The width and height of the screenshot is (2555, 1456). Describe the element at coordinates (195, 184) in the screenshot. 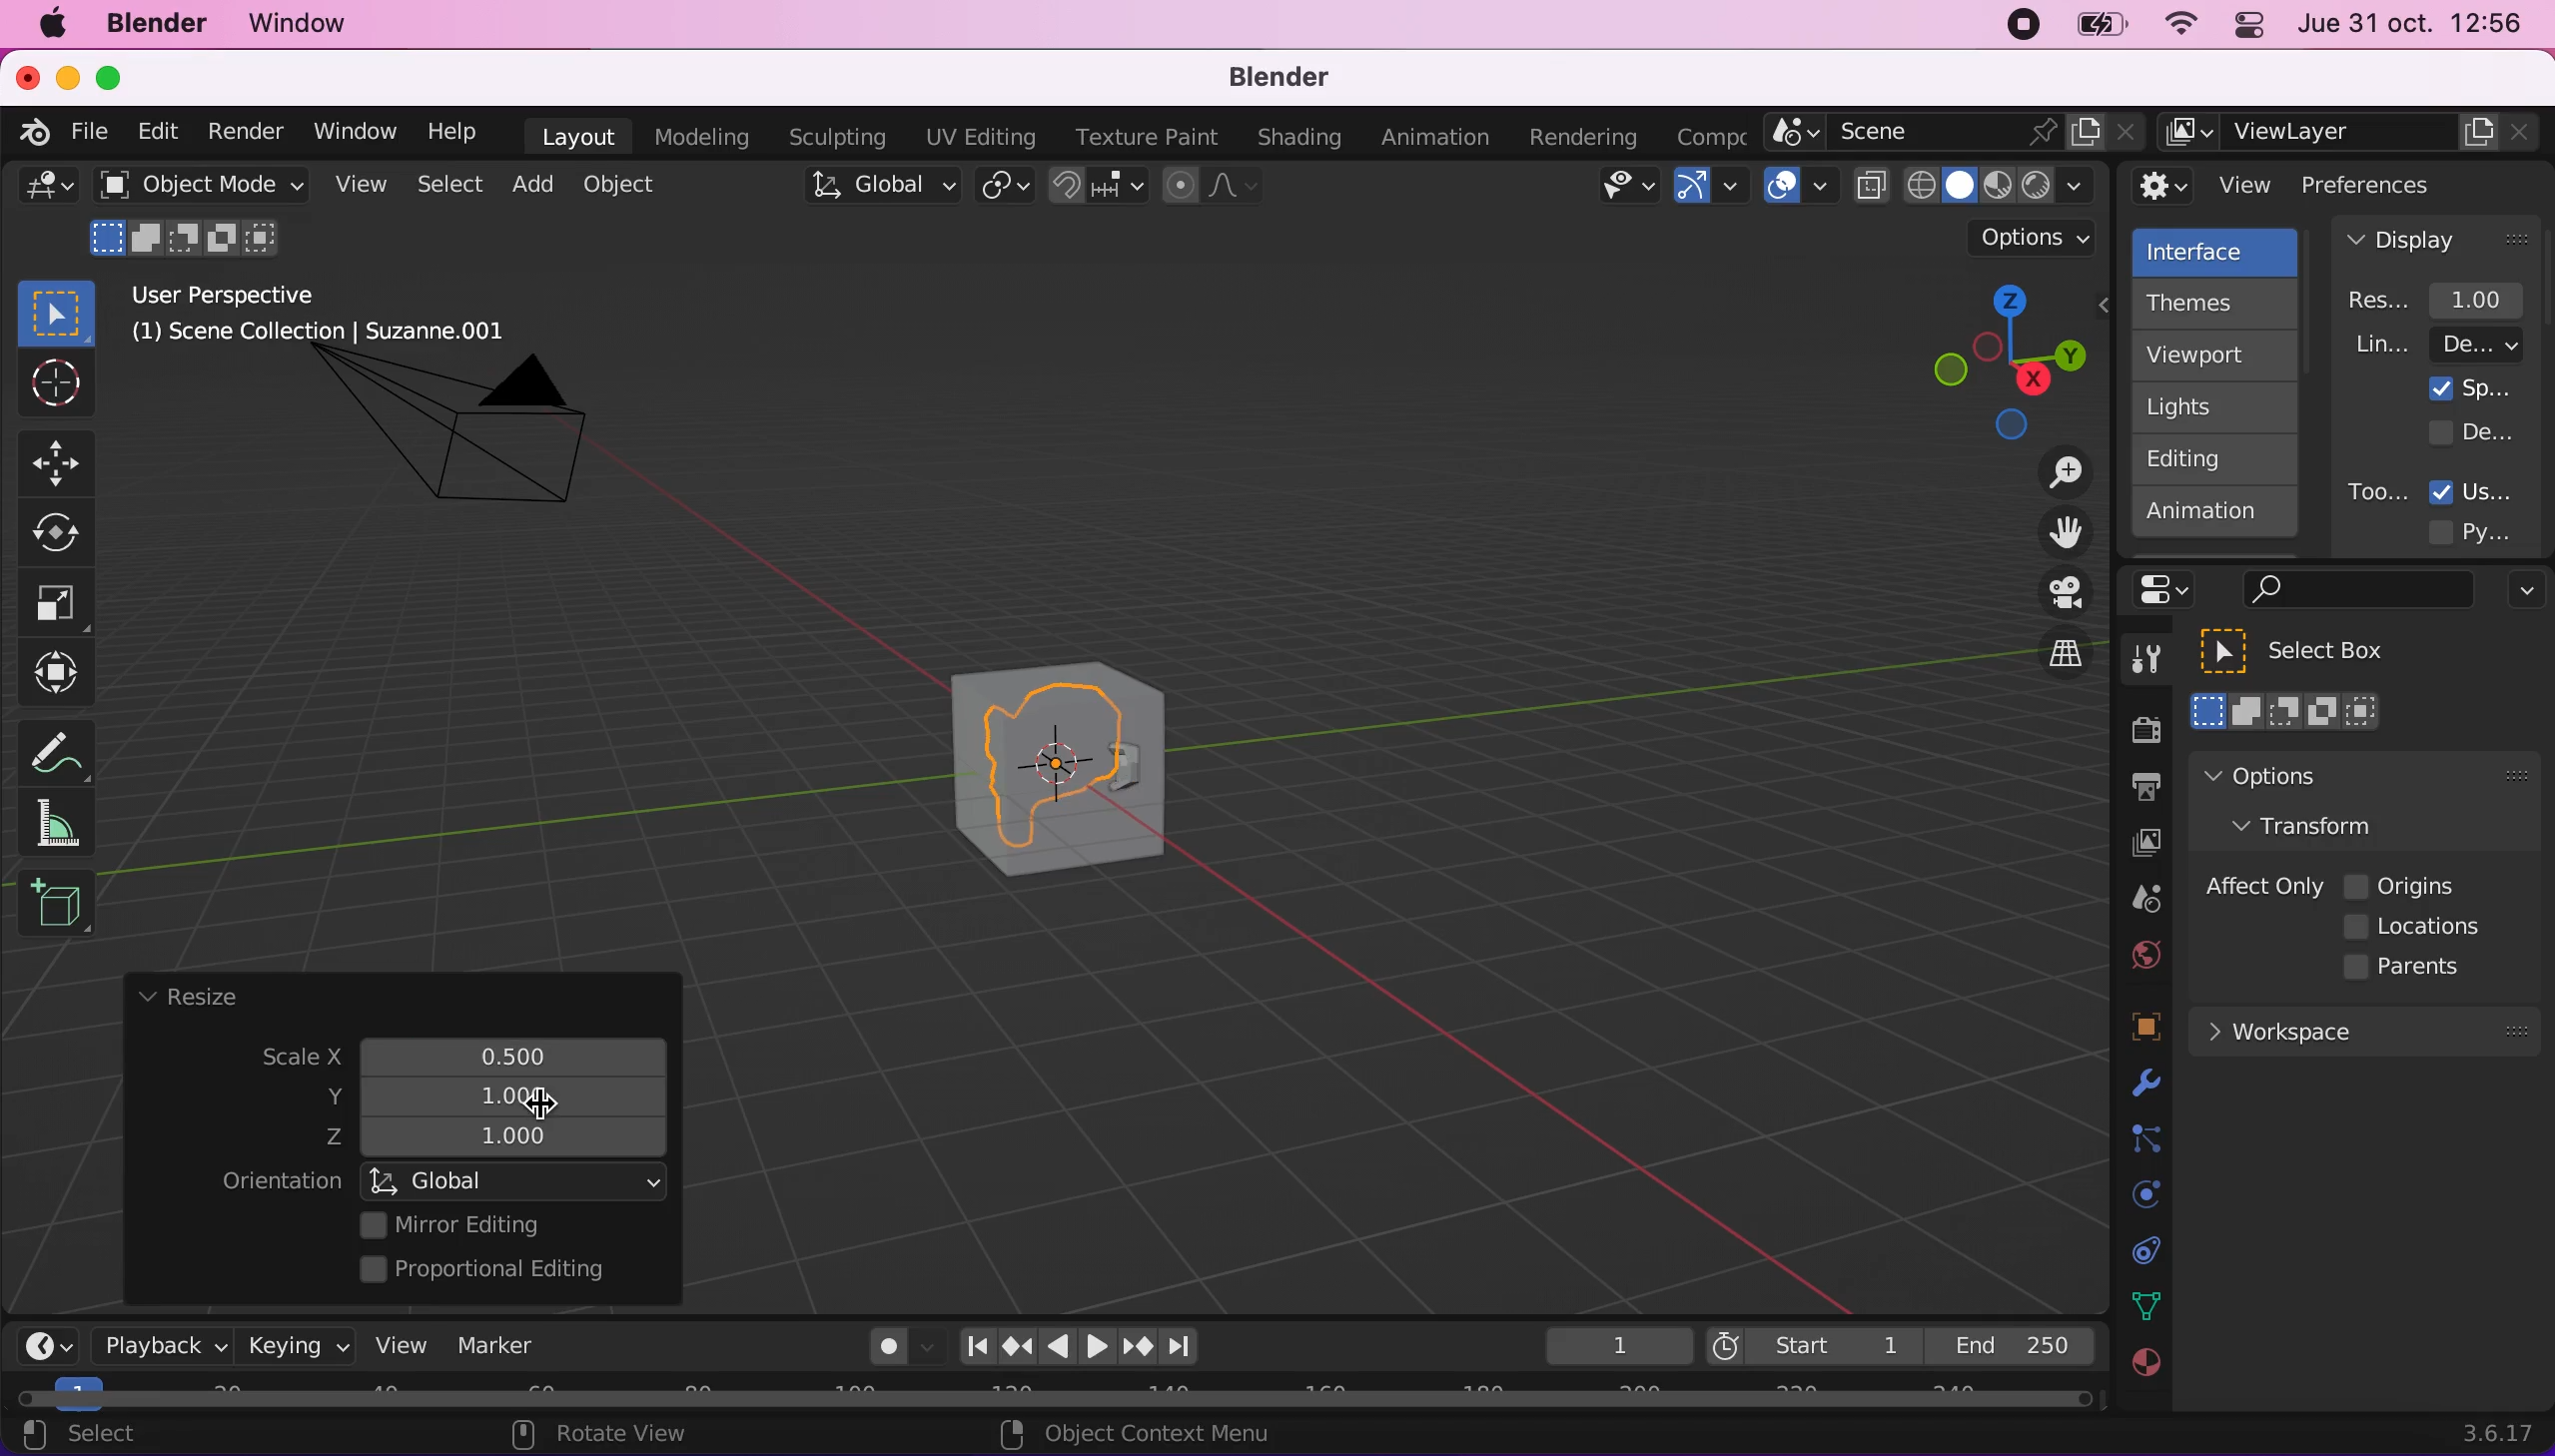

I see `object mode` at that location.